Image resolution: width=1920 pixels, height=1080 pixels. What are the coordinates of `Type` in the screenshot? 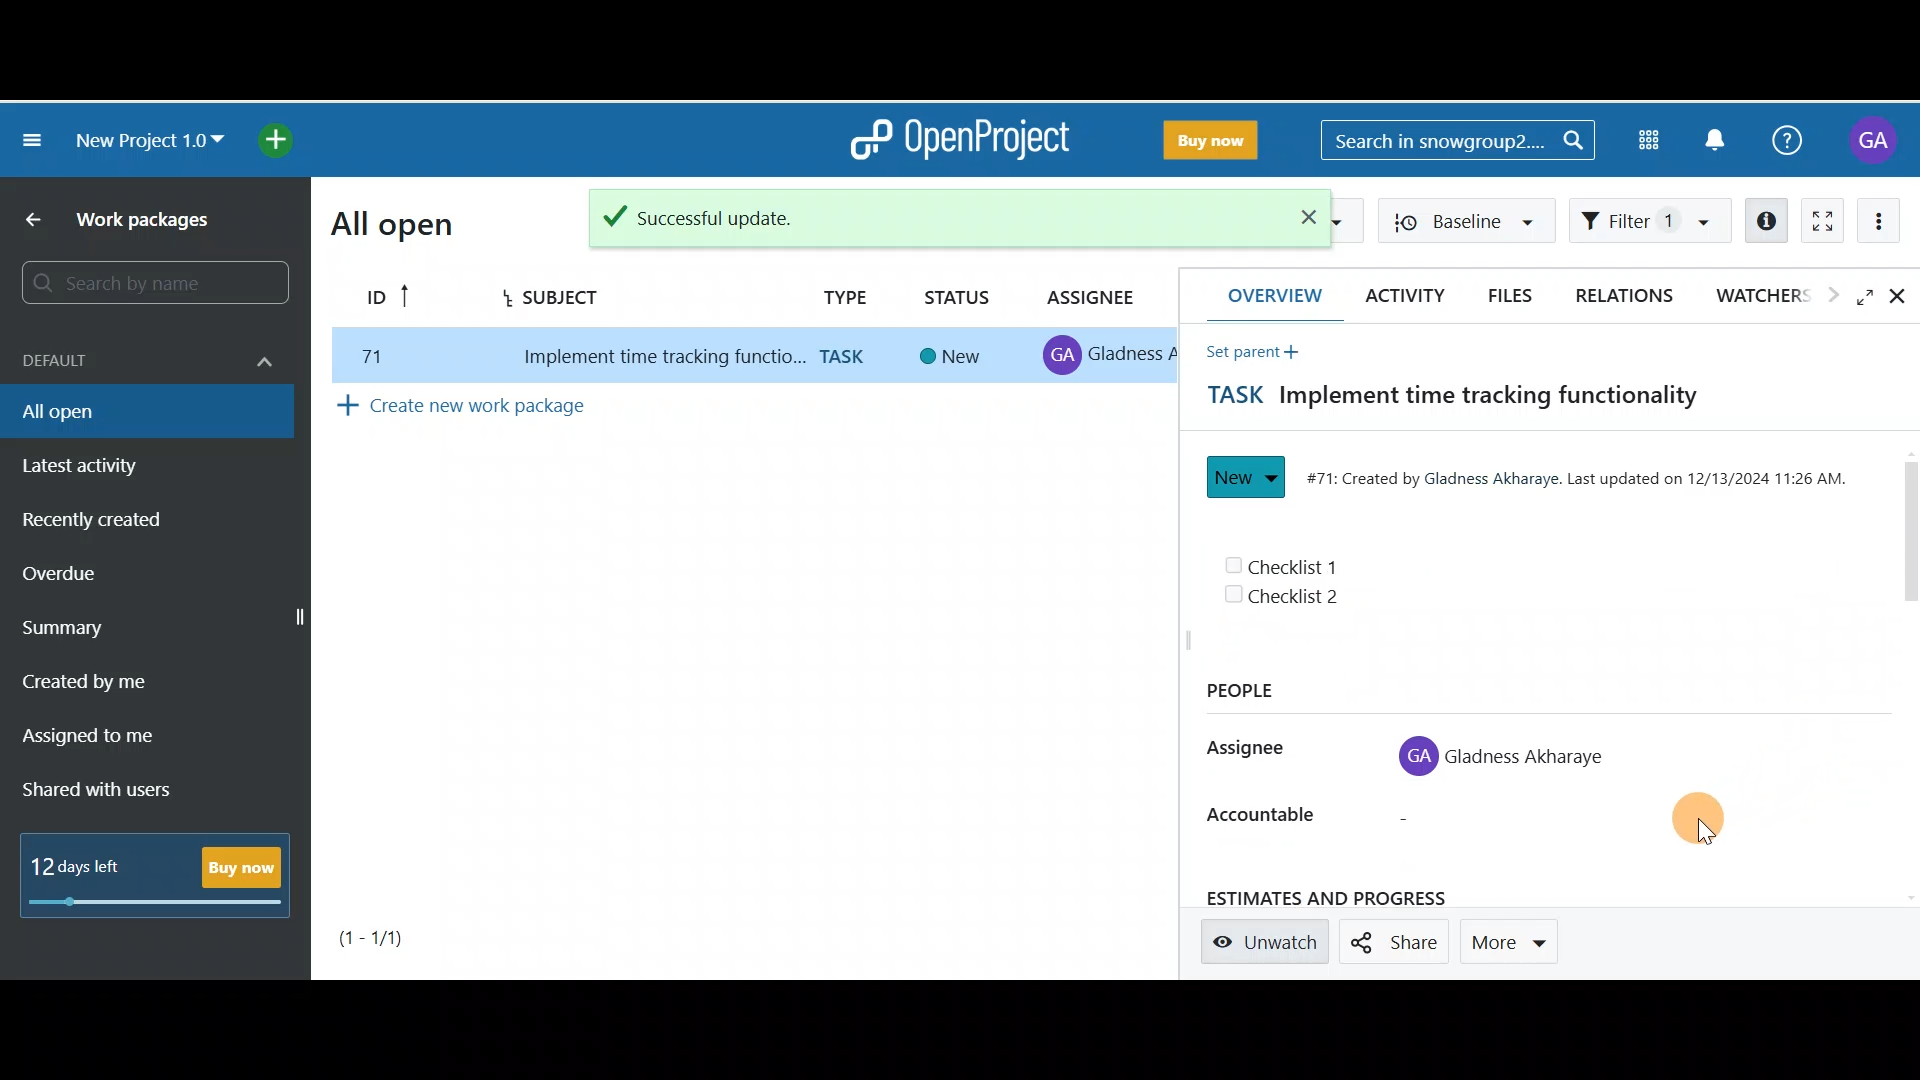 It's located at (841, 295).